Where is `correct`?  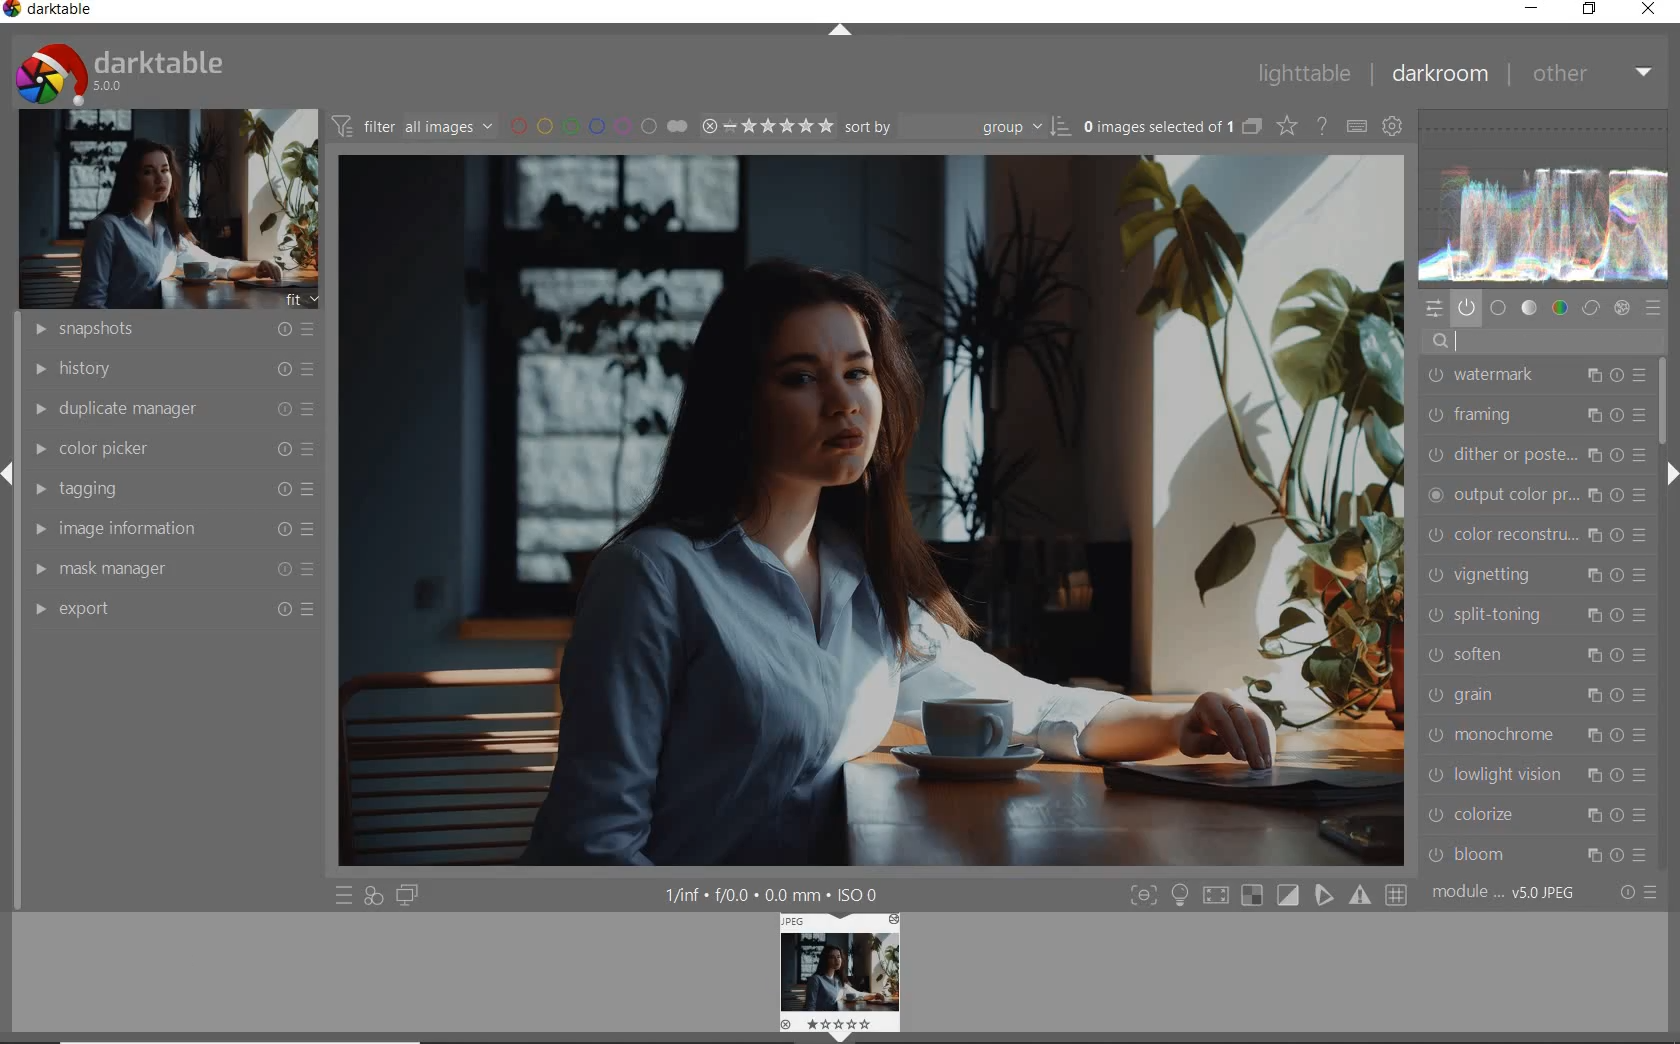
correct is located at coordinates (1590, 307).